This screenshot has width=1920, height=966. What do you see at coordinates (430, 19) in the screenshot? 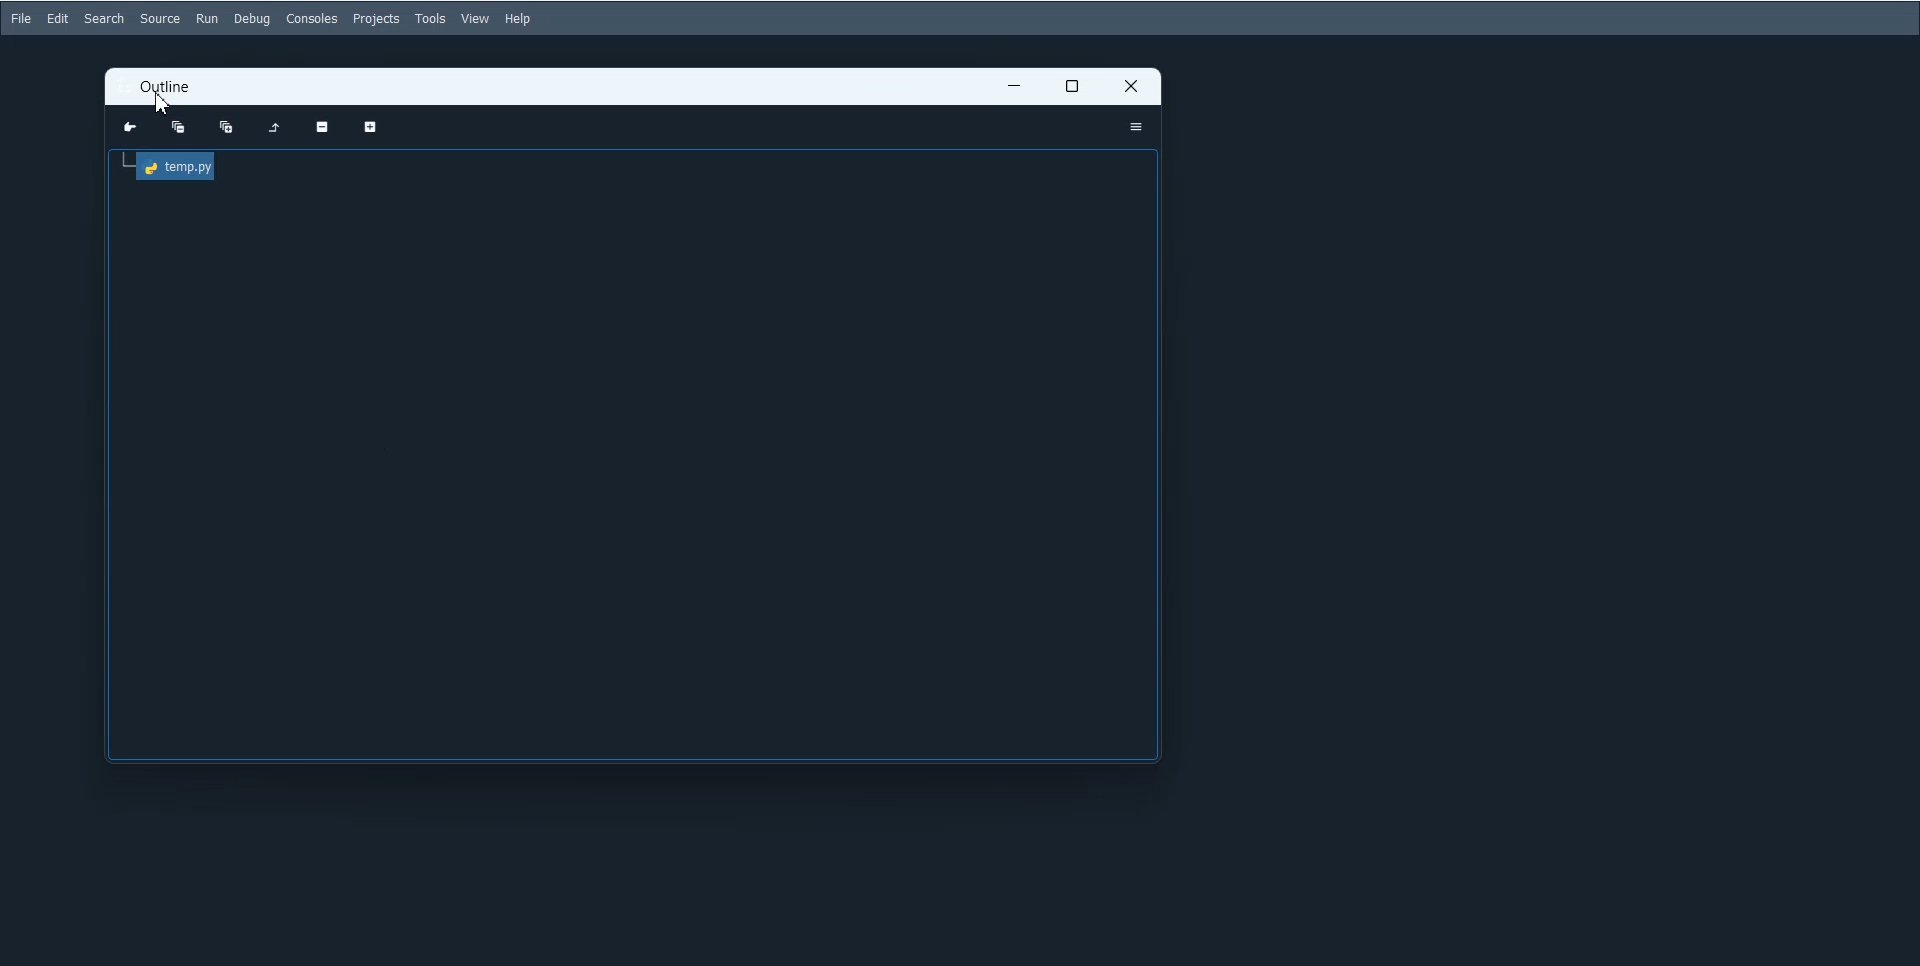
I see `Tools` at bounding box center [430, 19].